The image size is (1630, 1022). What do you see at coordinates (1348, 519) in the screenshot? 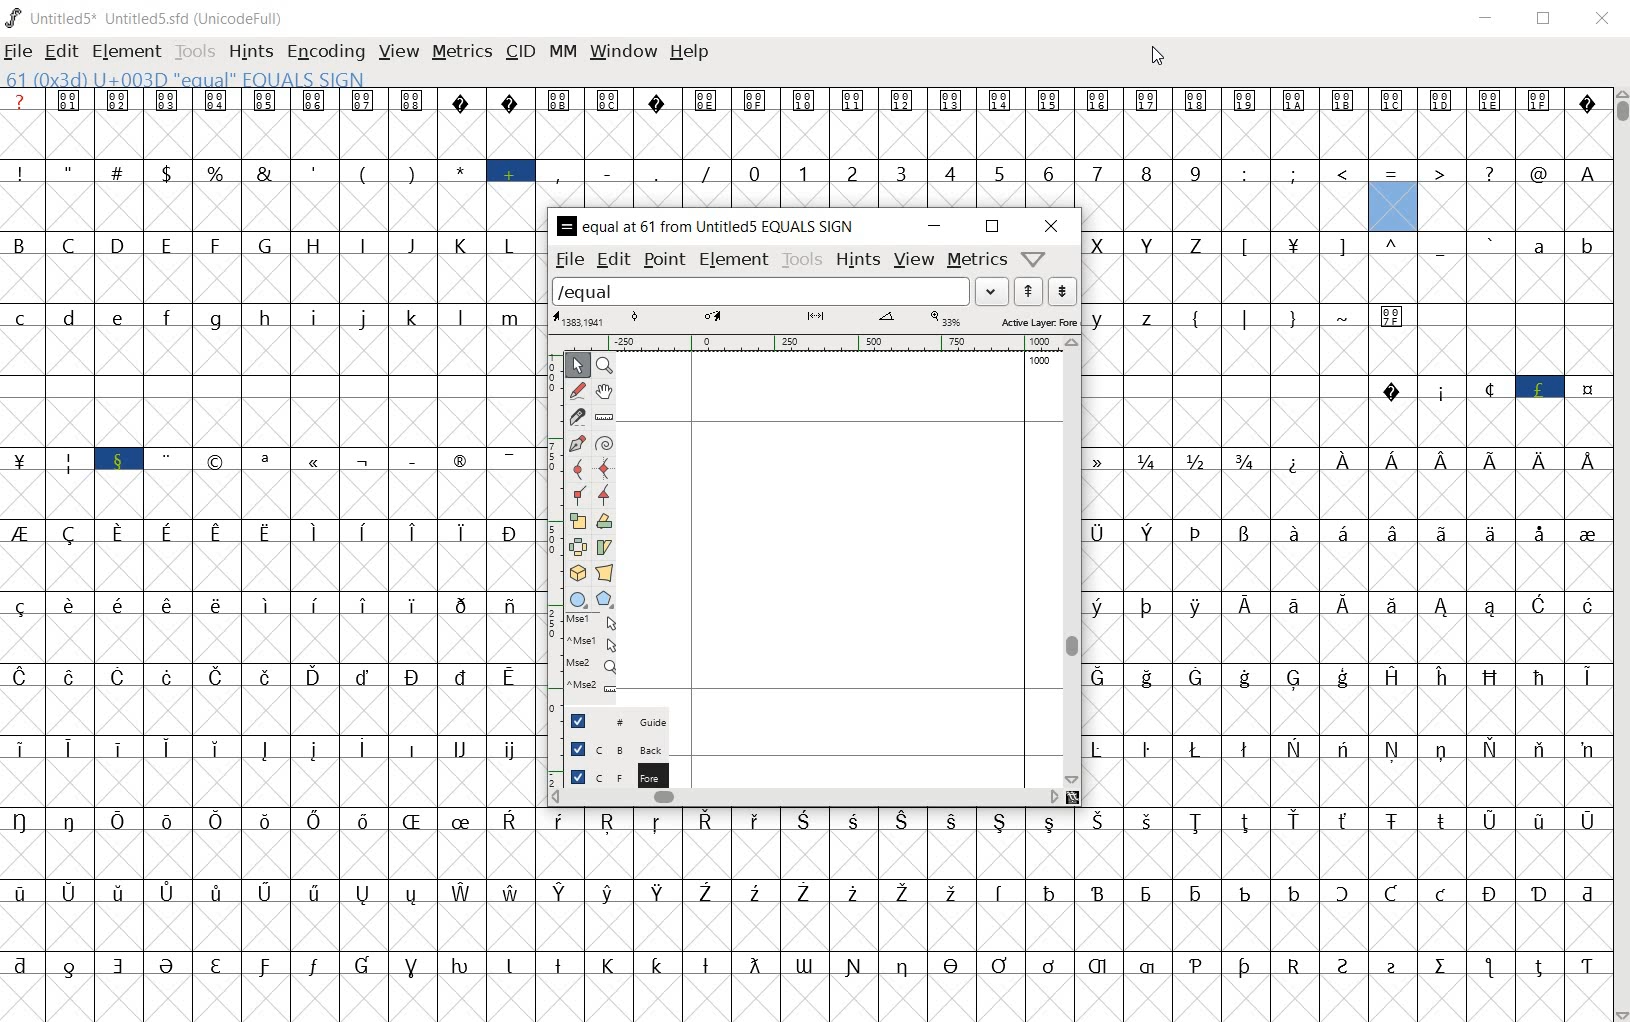
I see `glyph characters` at bounding box center [1348, 519].